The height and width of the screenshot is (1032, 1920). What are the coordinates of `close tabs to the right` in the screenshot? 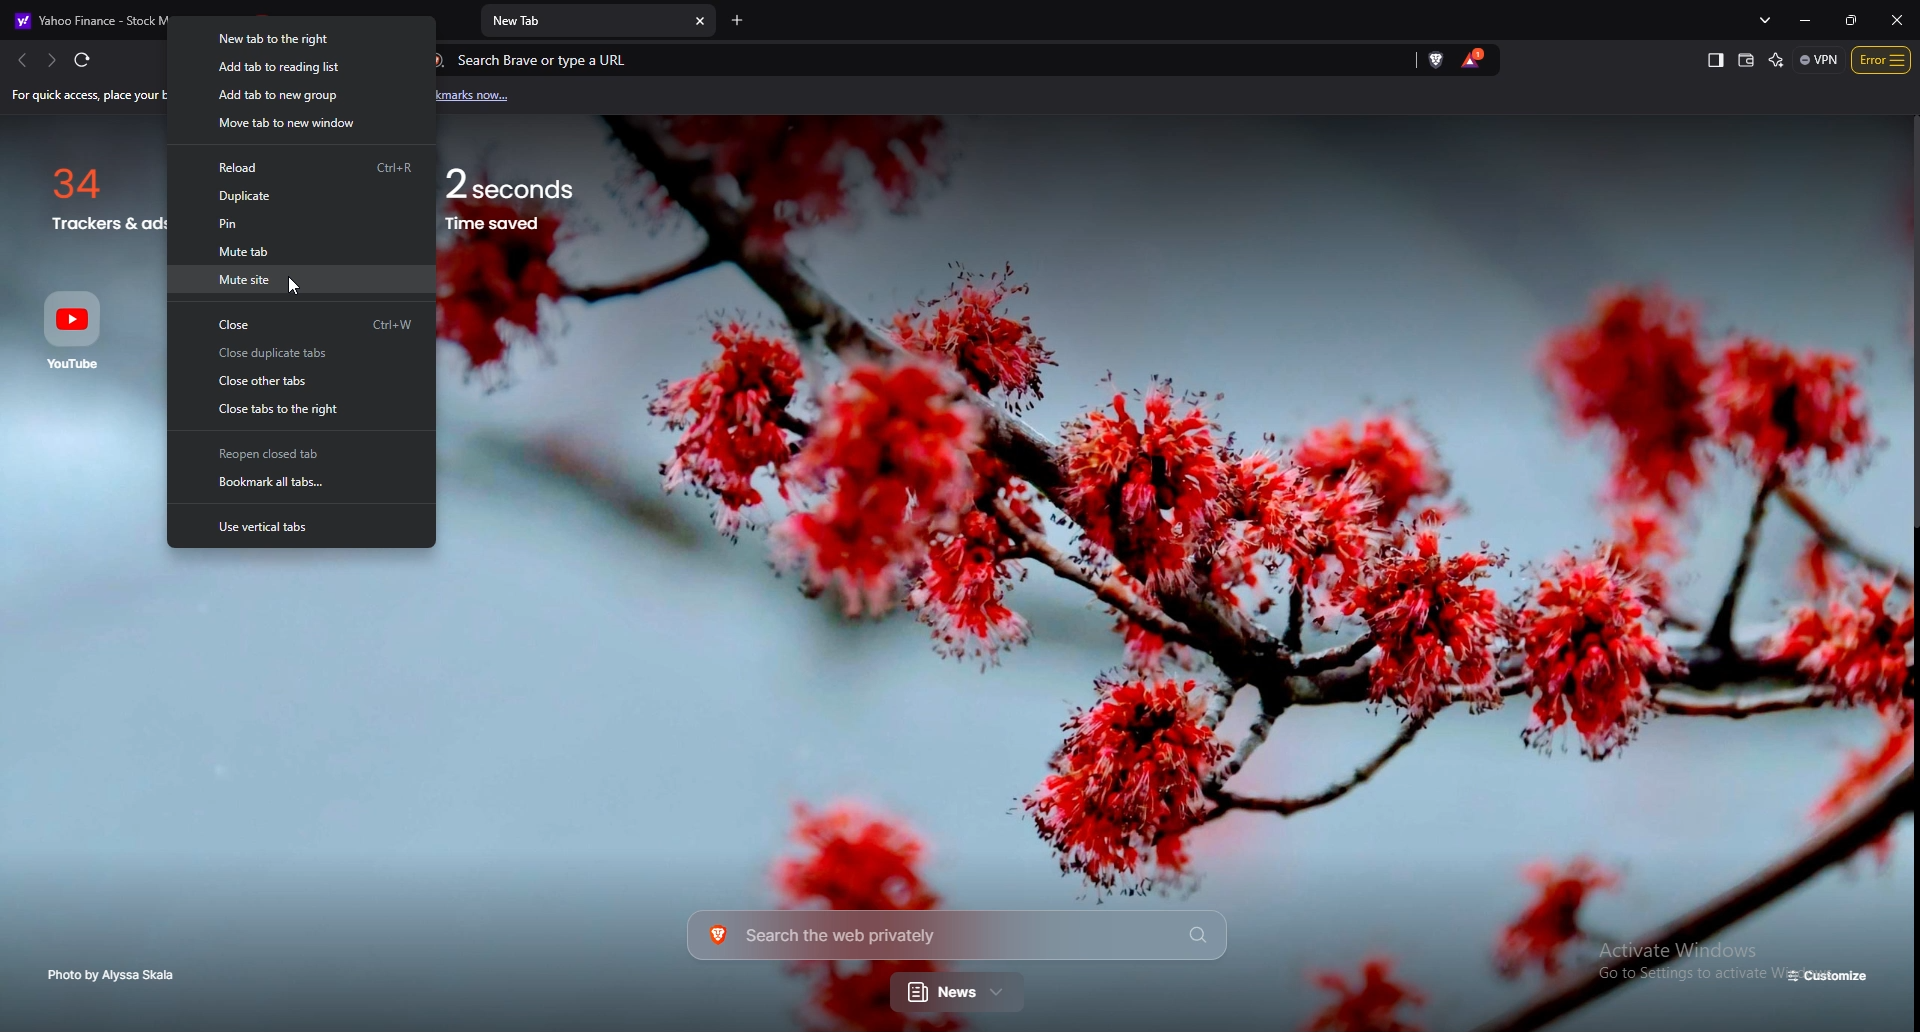 It's located at (300, 408).